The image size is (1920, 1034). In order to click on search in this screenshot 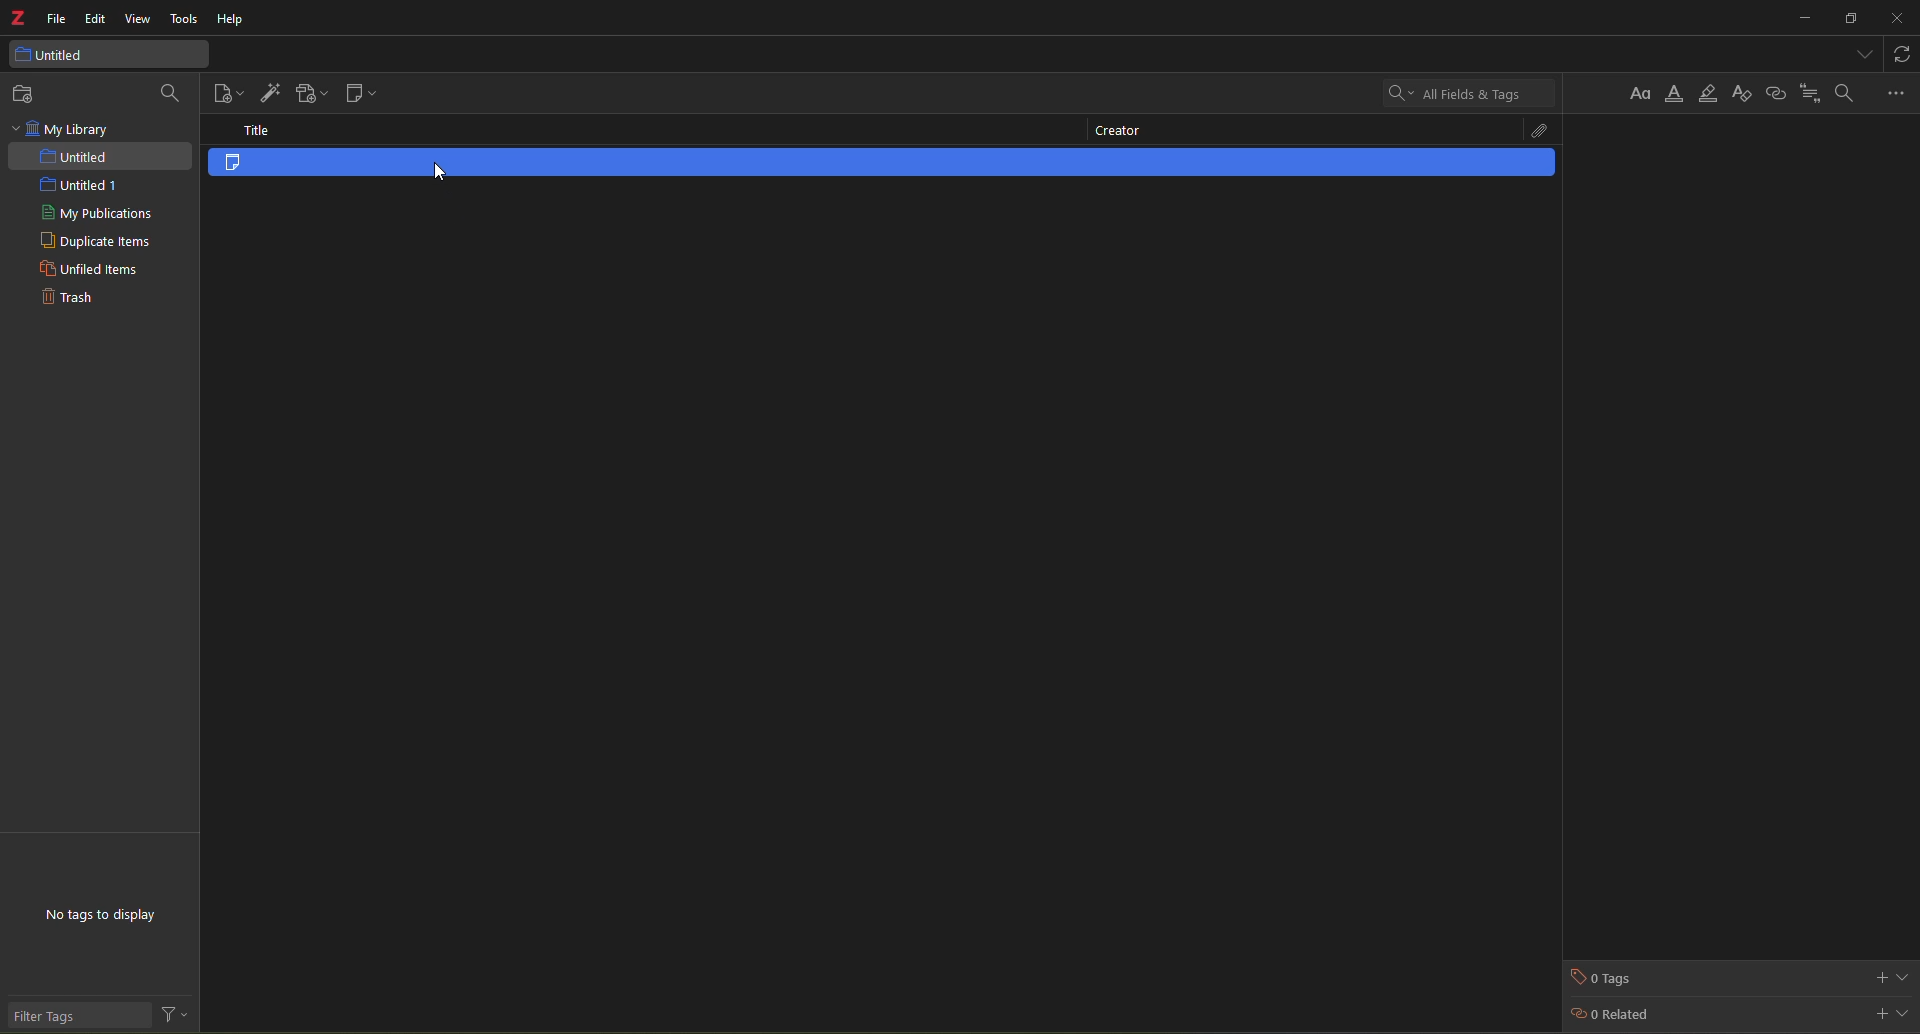, I will do `click(169, 91)`.